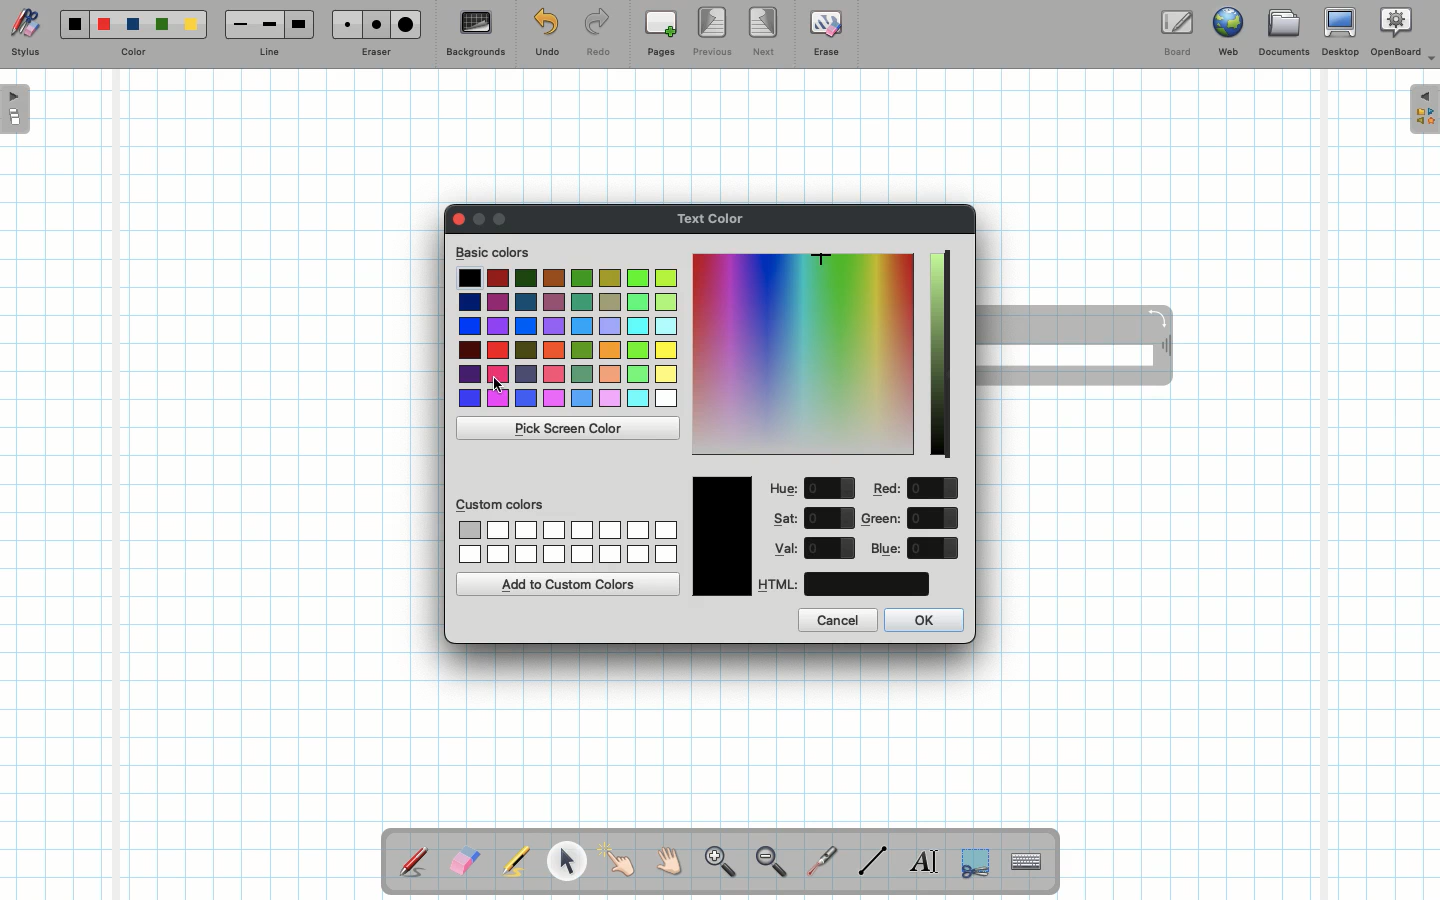  Describe the element at coordinates (269, 53) in the screenshot. I see `Line` at that location.